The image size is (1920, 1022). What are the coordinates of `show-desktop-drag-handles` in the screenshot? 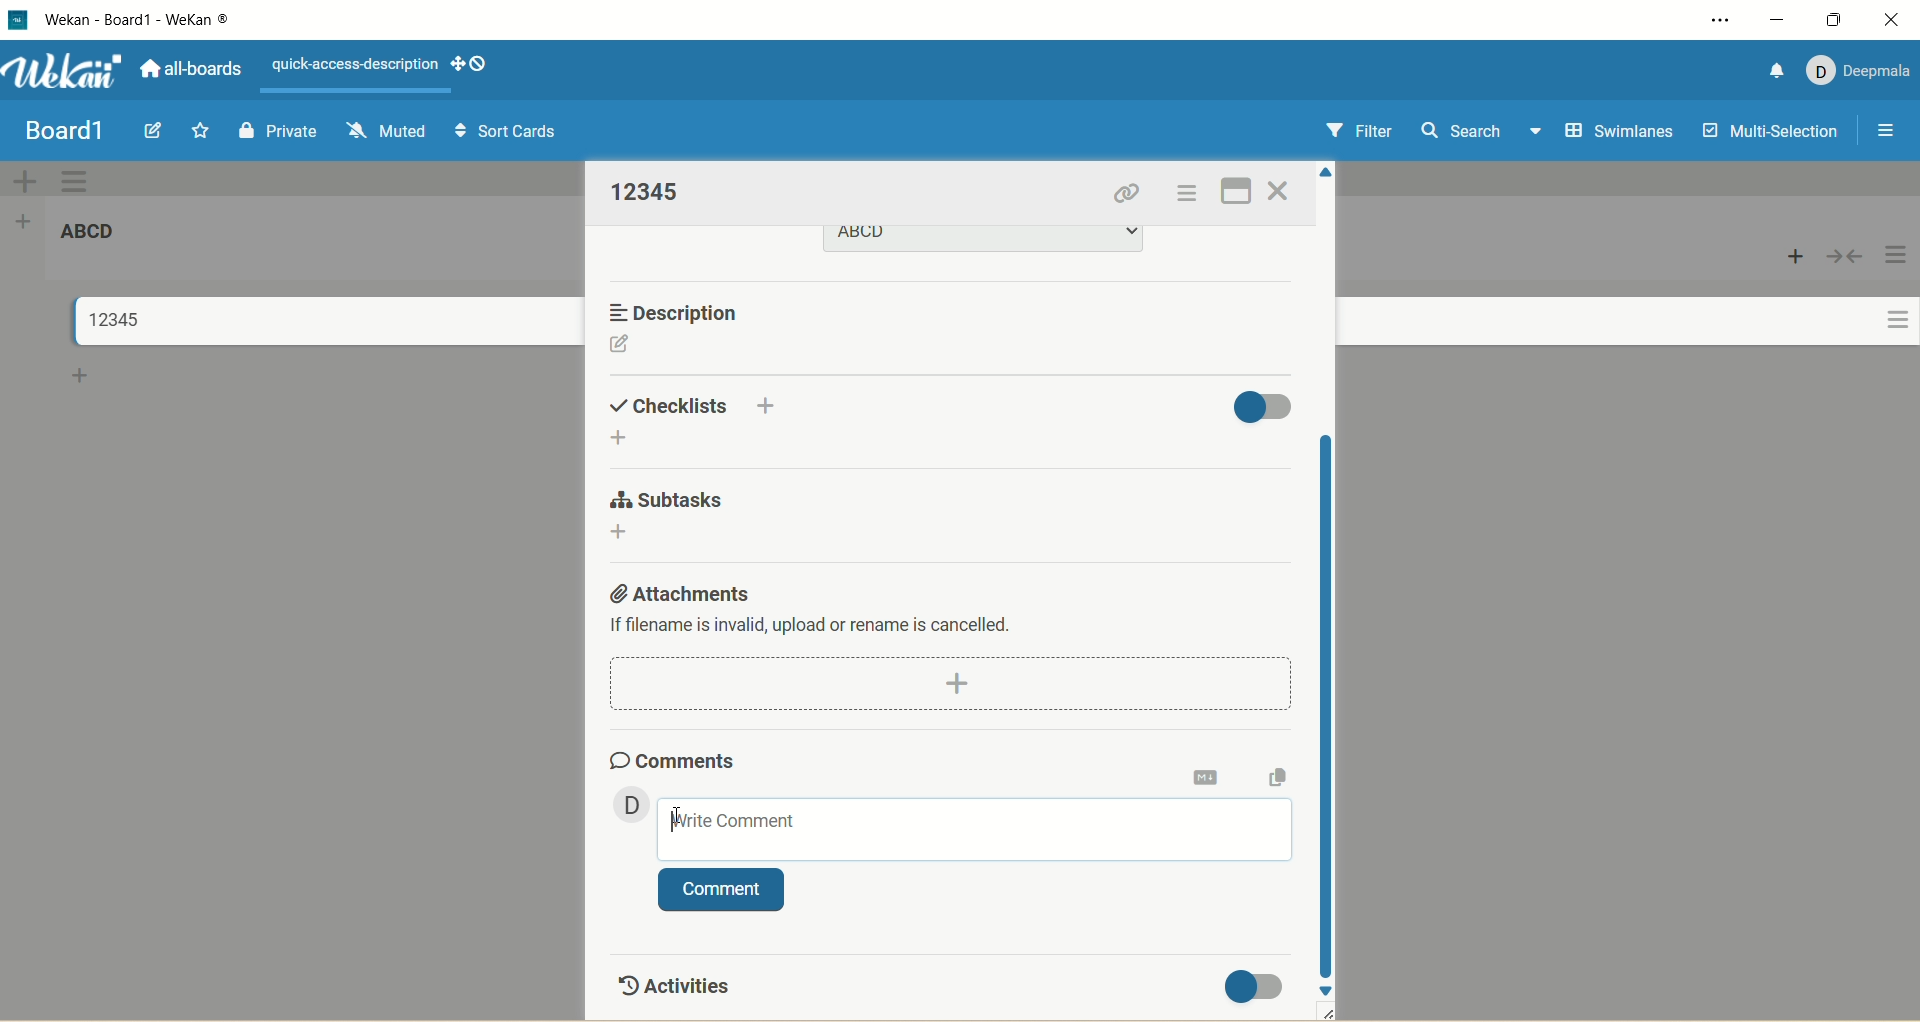 It's located at (453, 61).